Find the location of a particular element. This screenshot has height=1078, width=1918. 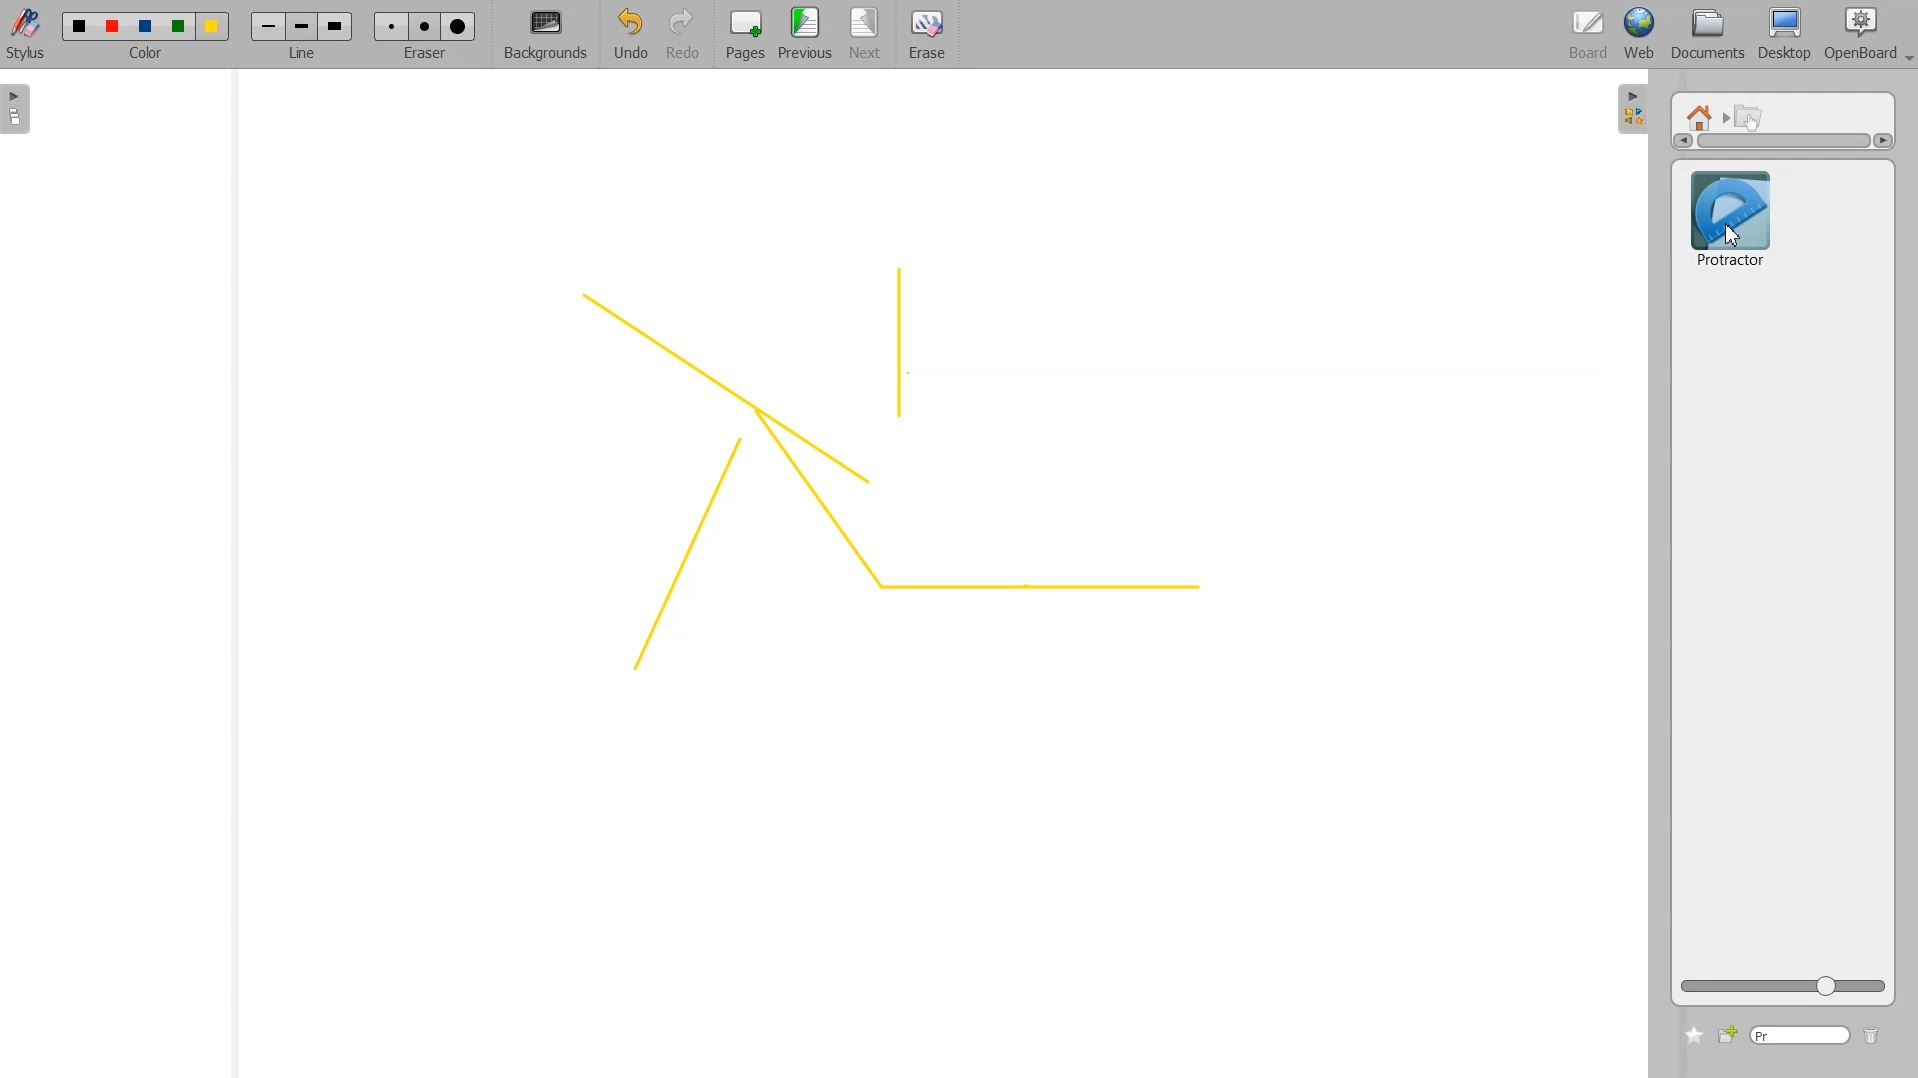

color is located at coordinates (148, 56).